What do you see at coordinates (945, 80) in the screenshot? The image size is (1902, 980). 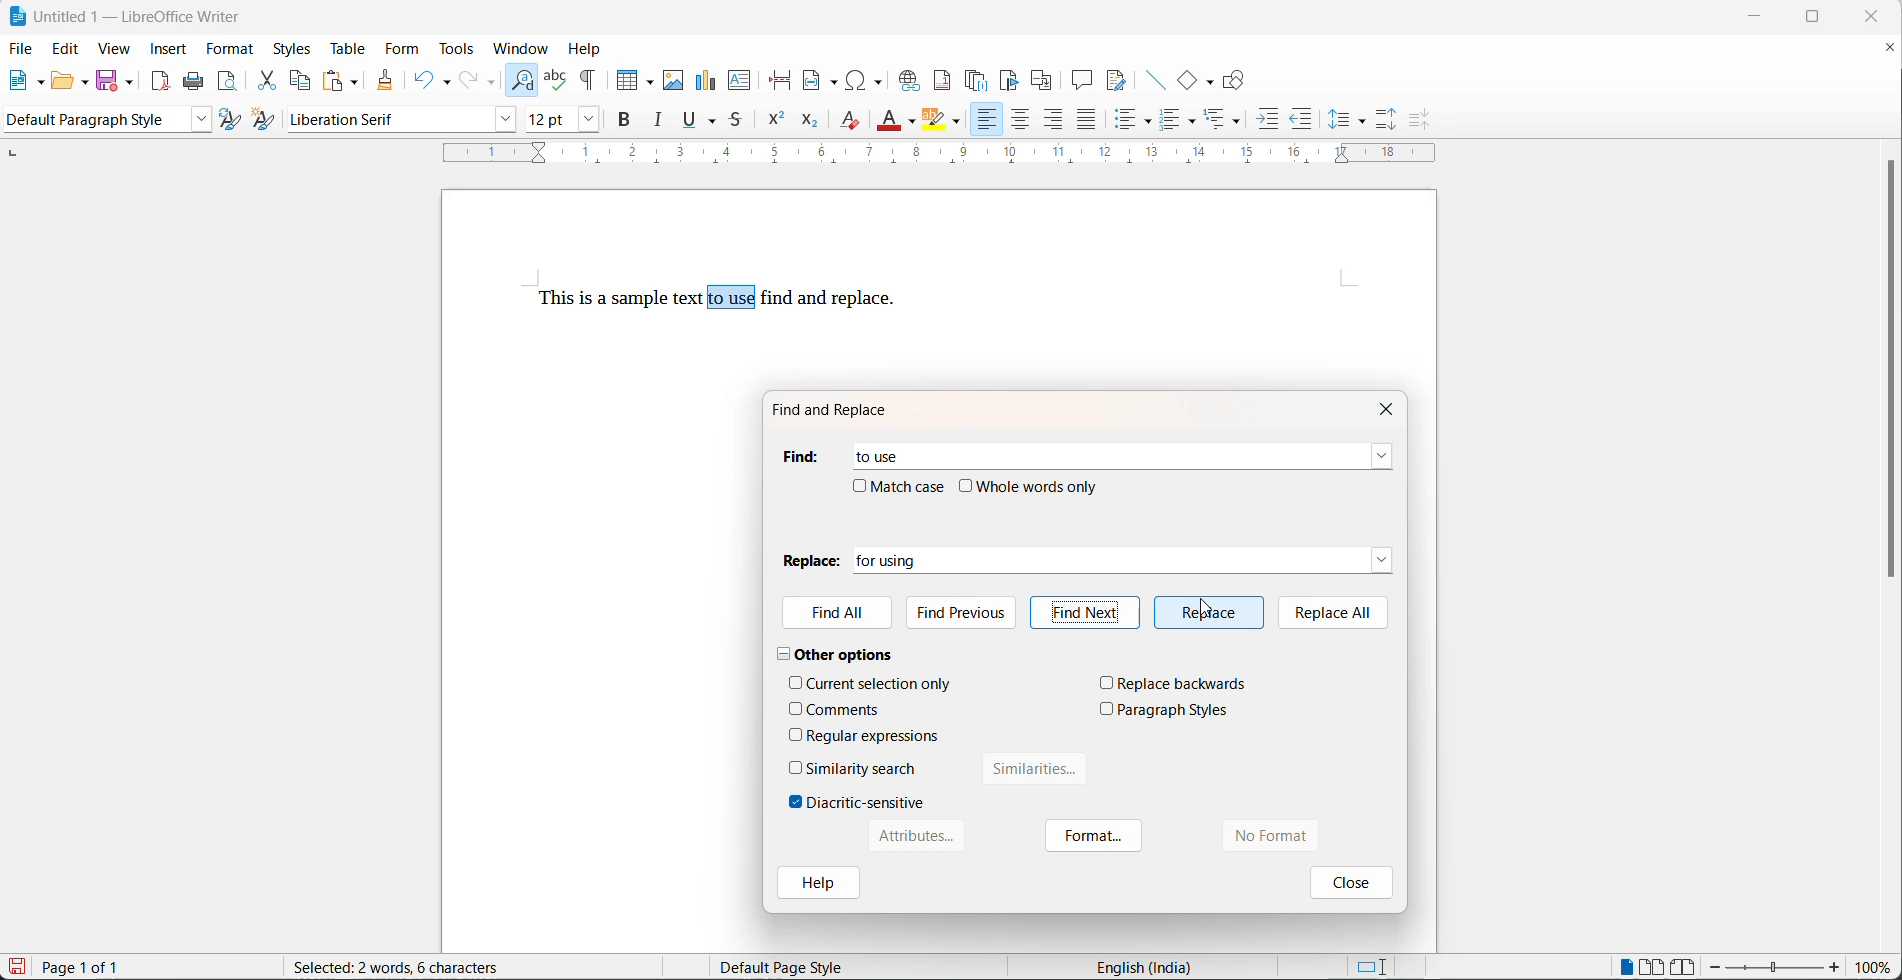 I see `insert footnote` at bounding box center [945, 80].